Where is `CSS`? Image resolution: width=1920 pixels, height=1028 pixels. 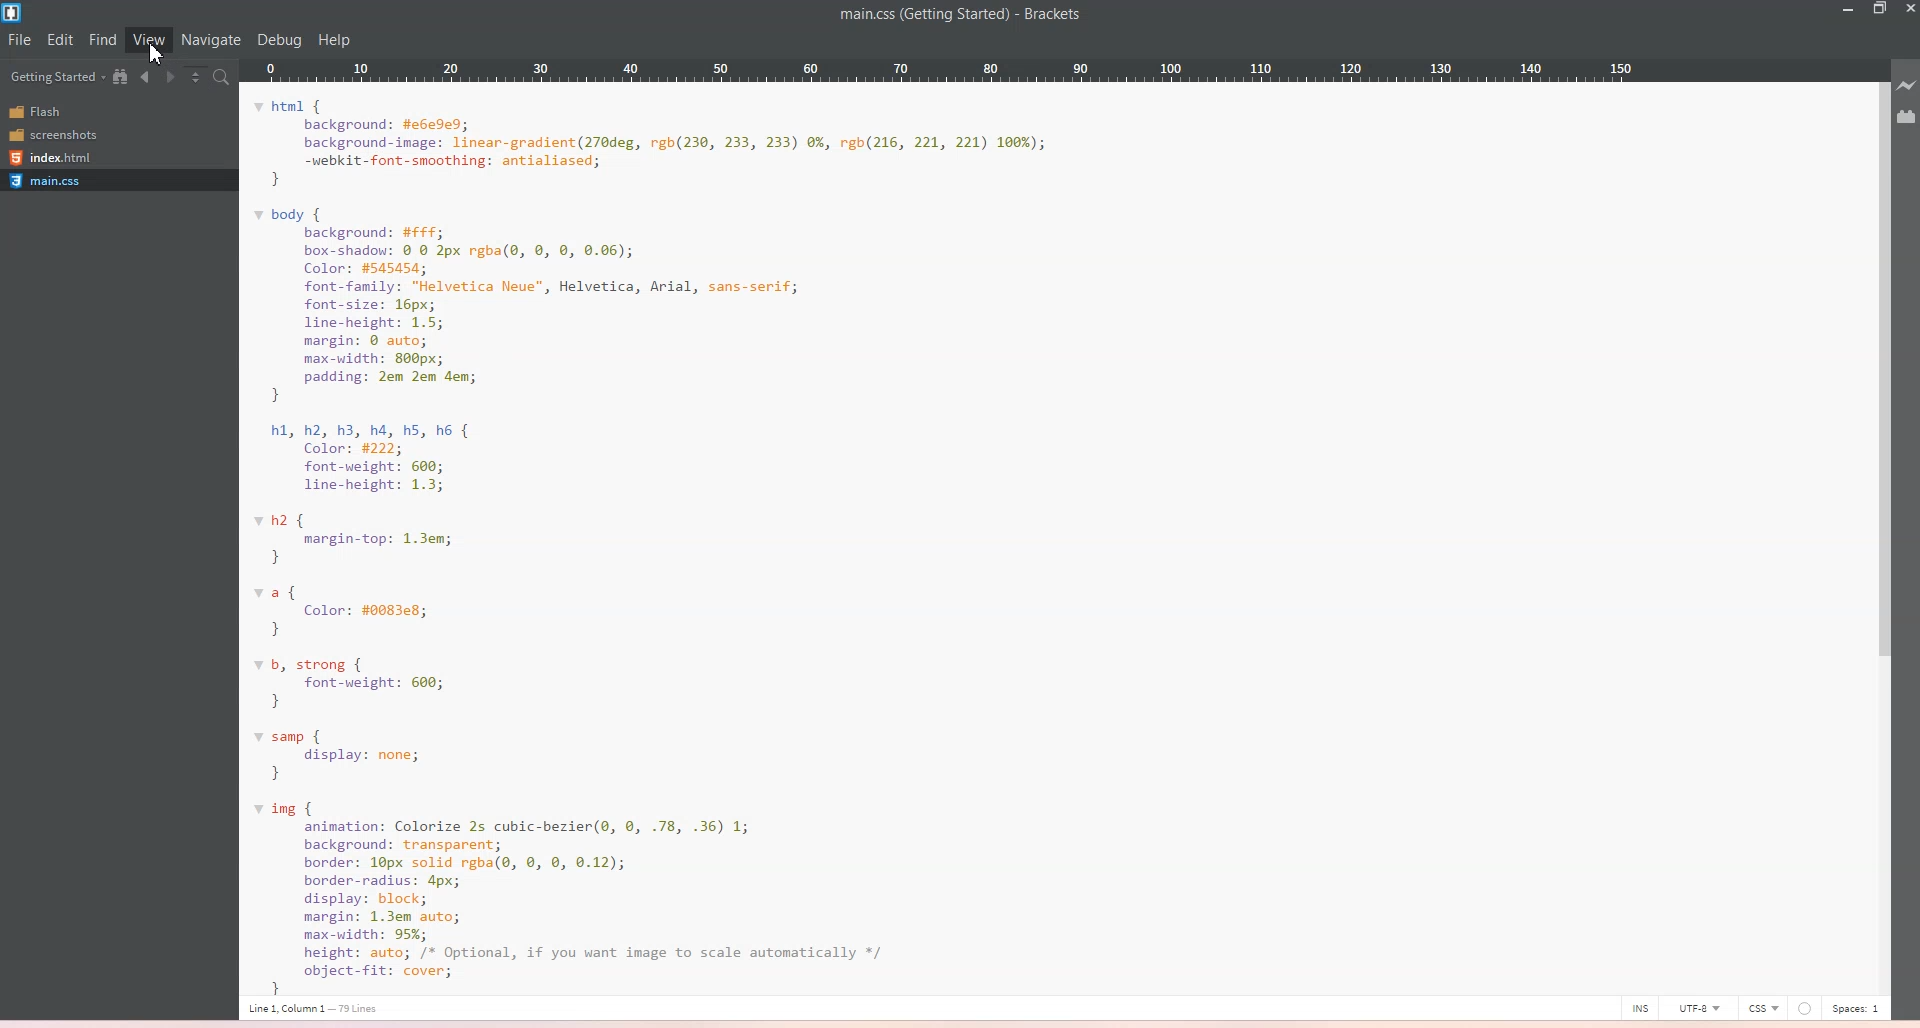
CSS is located at coordinates (1765, 1009).